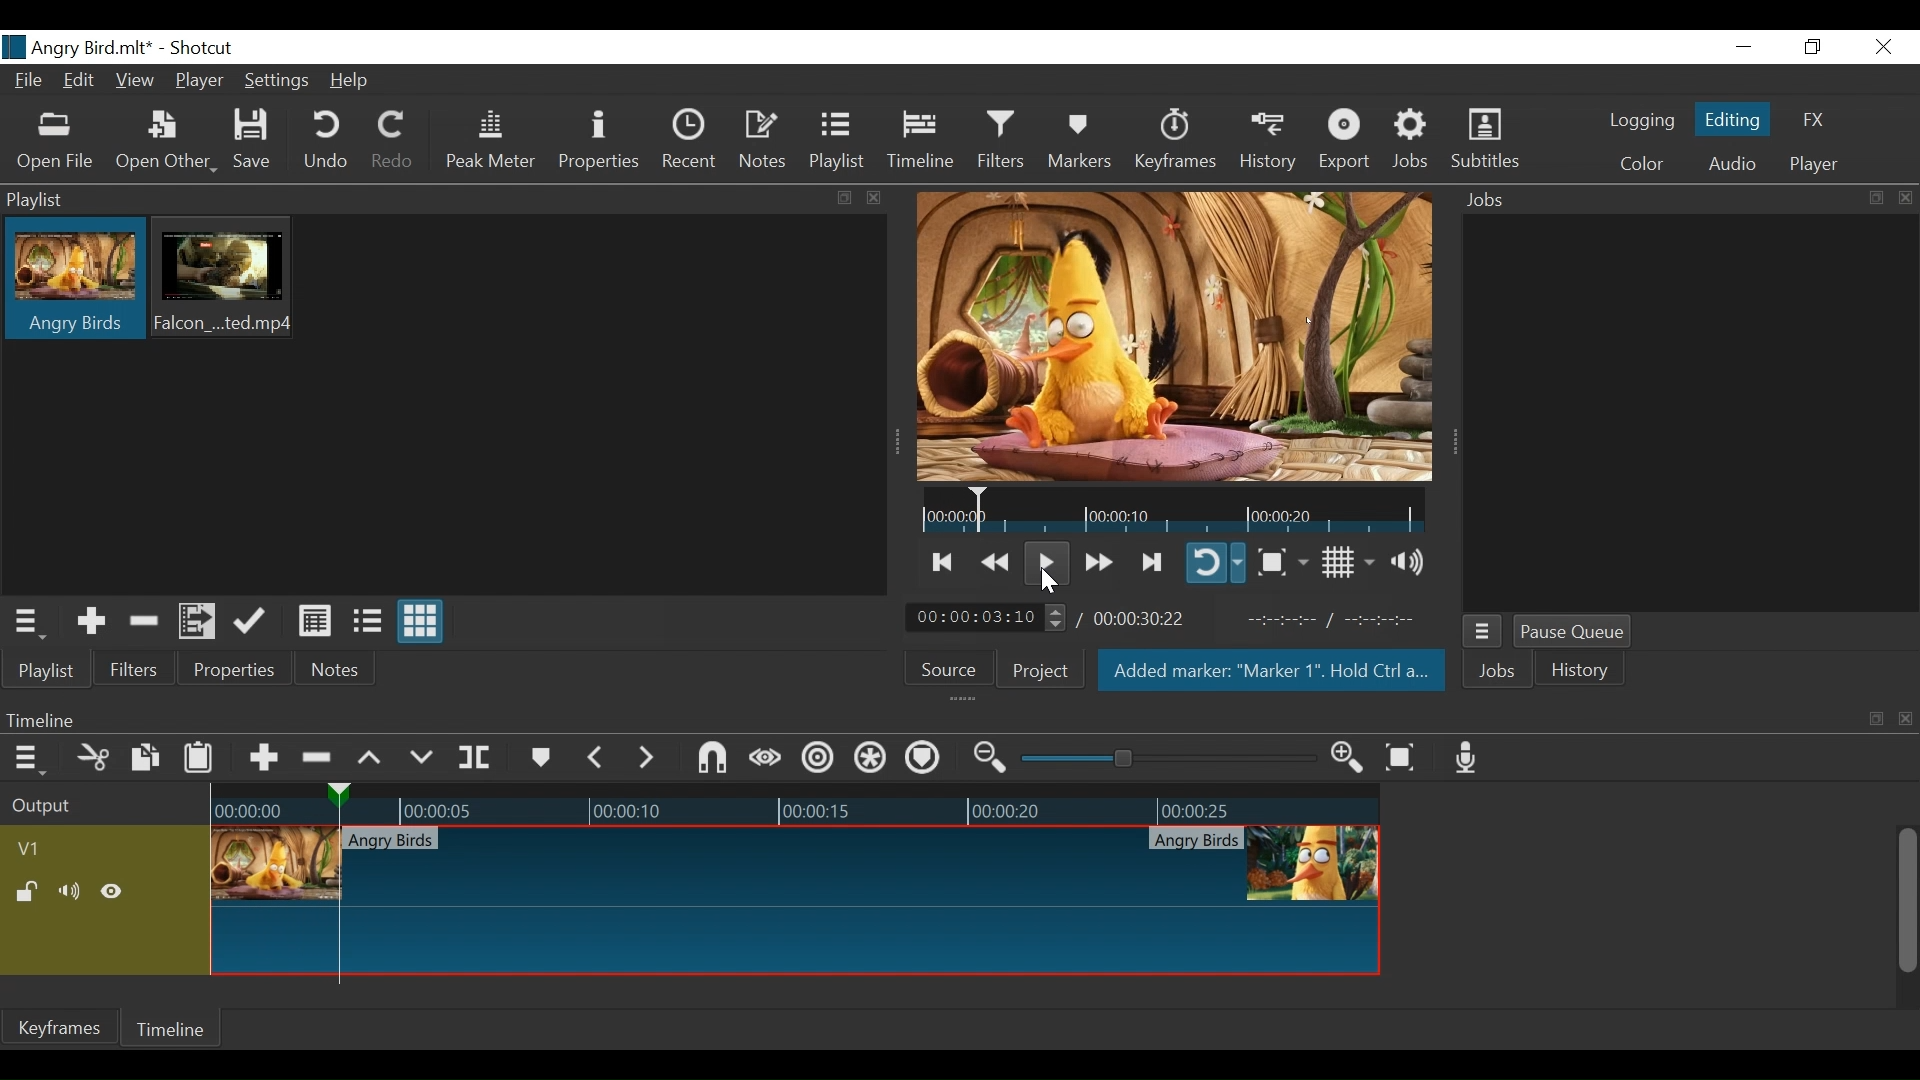 This screenshot has width=1920, height=1080. I want to click on History, so click(1585, 672).